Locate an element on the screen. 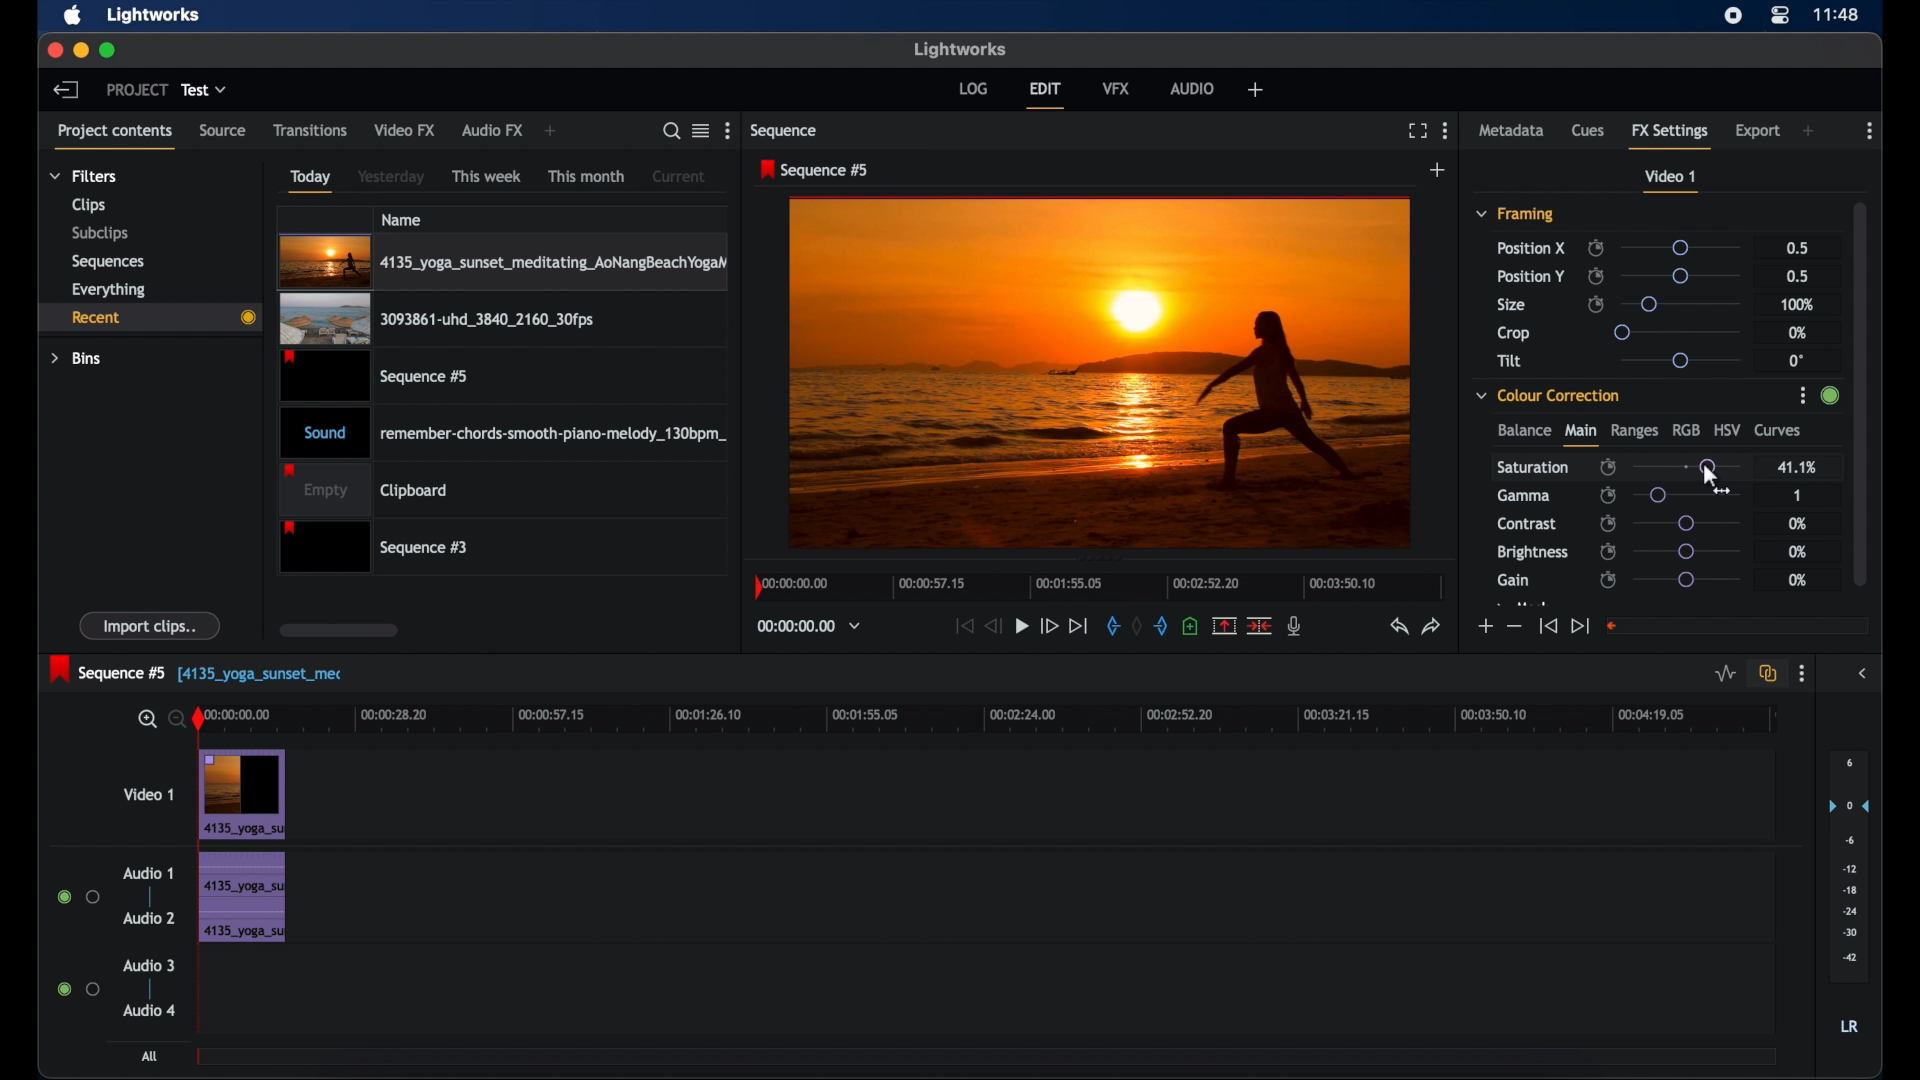 The height and width of the screenshot is (1080, 1920). export is located at coordinates (1758, 131).